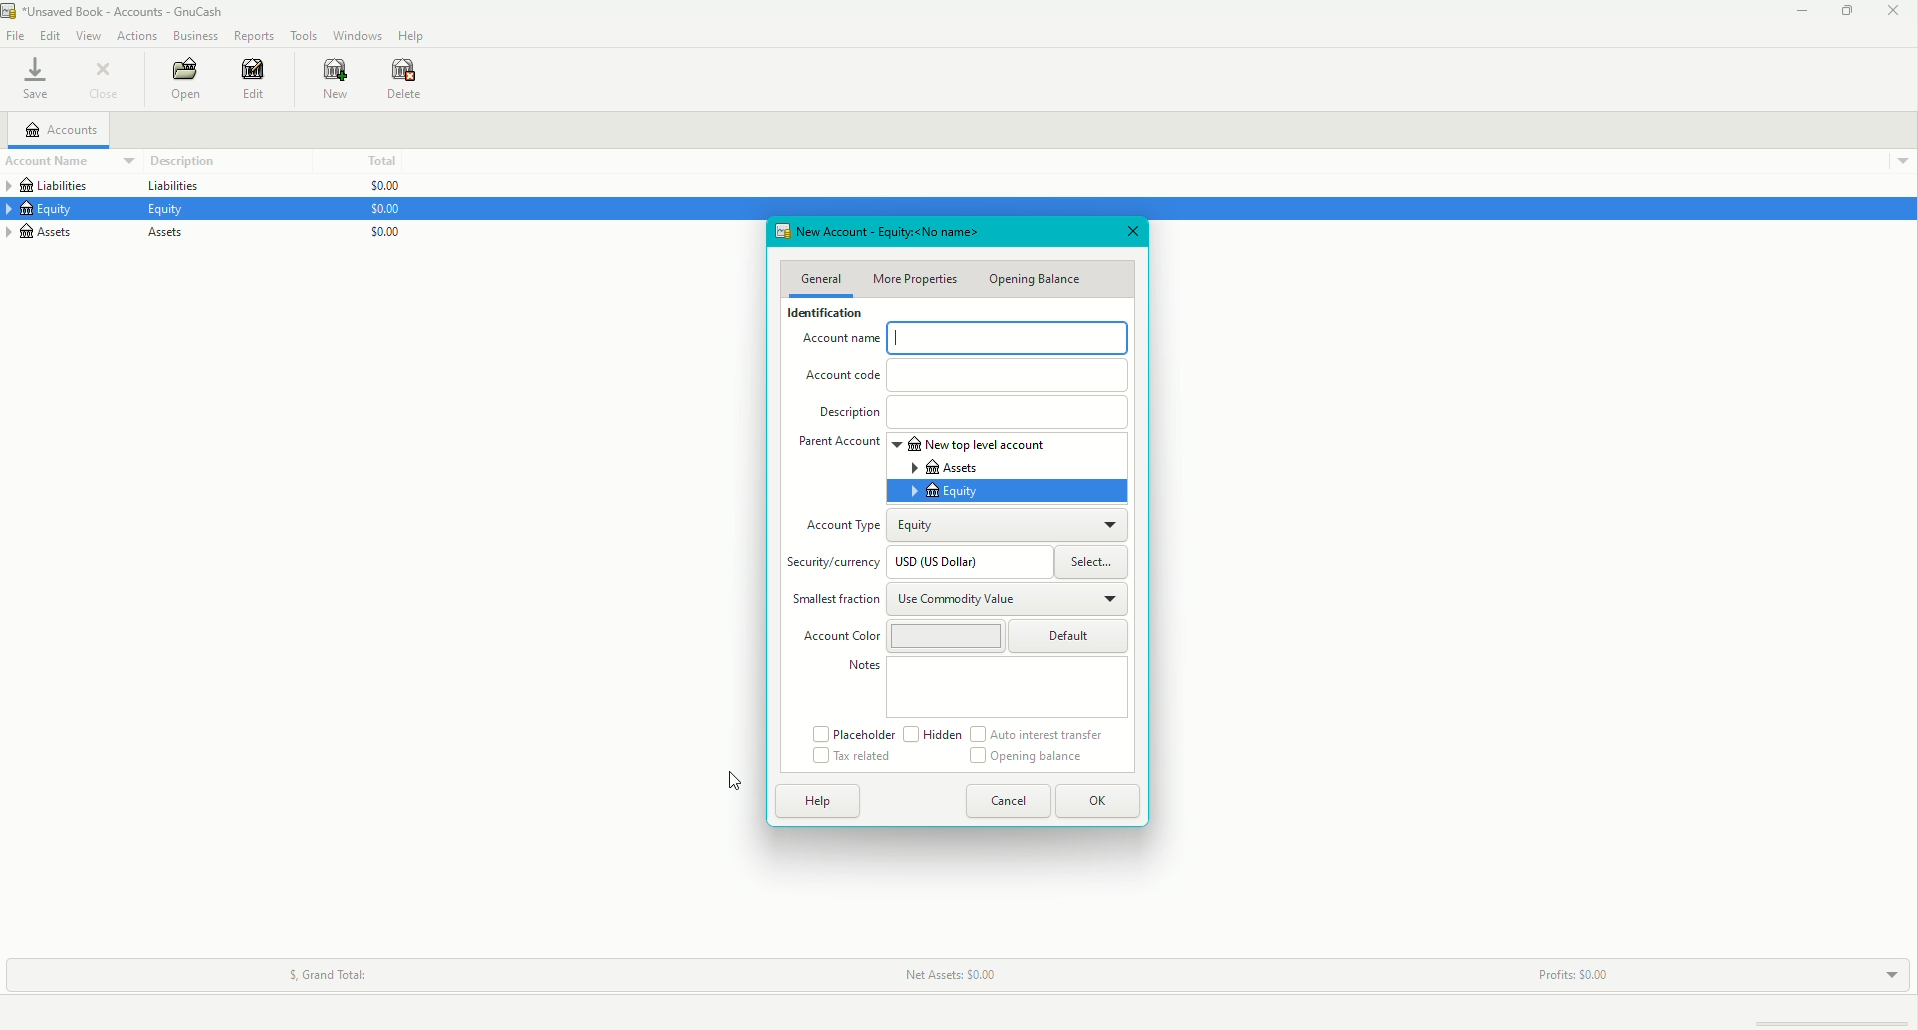  What do you see at coordinates (47, 33) in the screenshot?
I see `Edit` at bounding box center [47, 33].